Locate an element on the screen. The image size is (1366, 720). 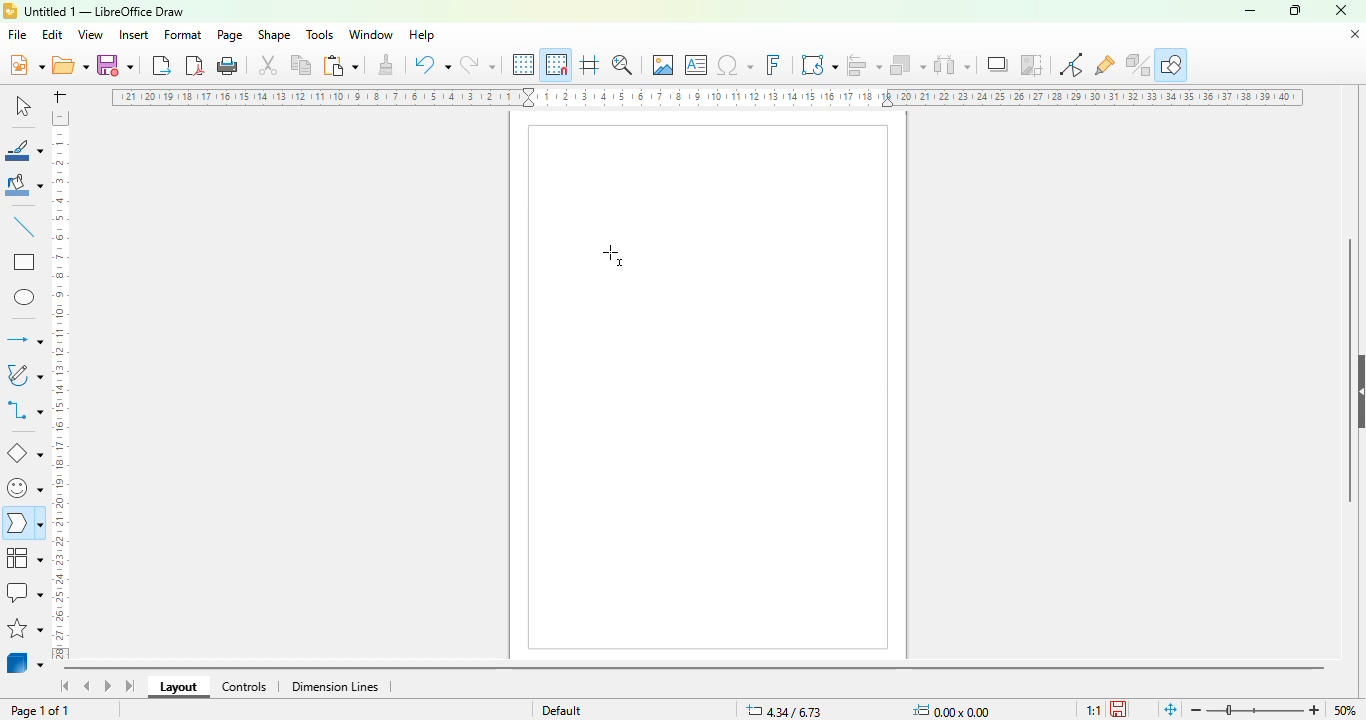
show draw functions is located at coordinates (1172, 64).